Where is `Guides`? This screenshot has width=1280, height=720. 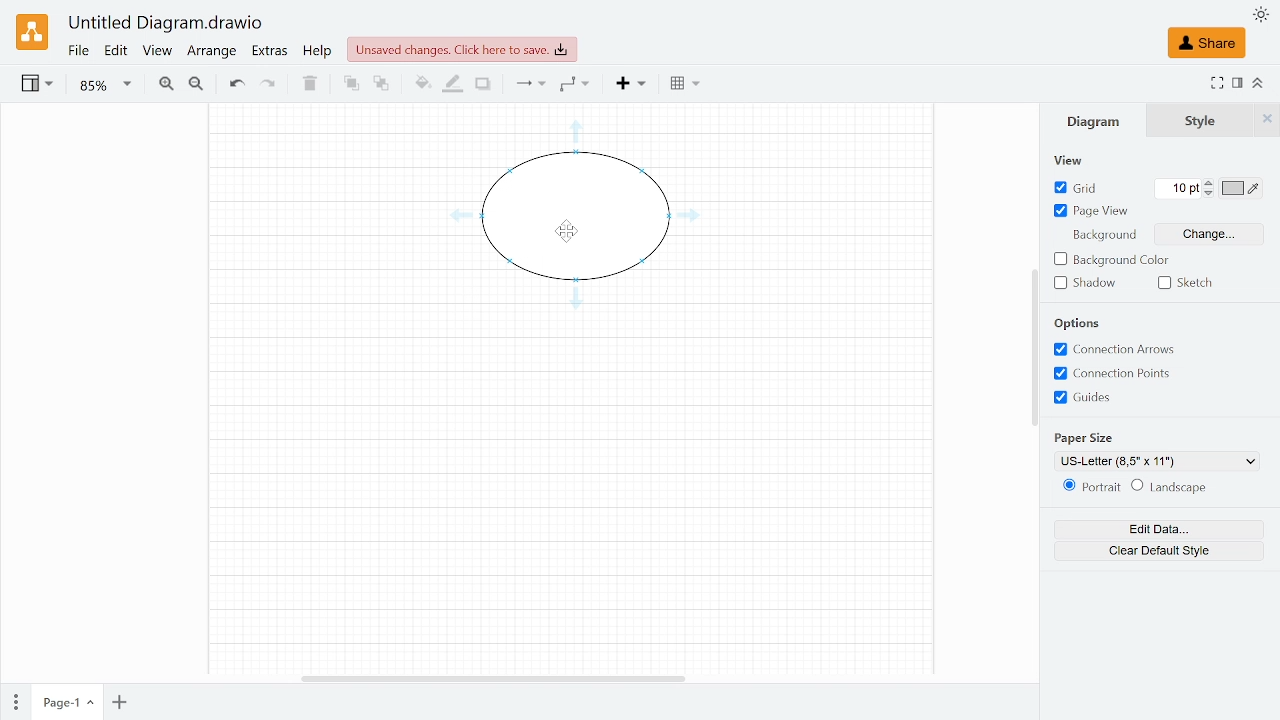 Guides is located at coordinates (1109, 399).